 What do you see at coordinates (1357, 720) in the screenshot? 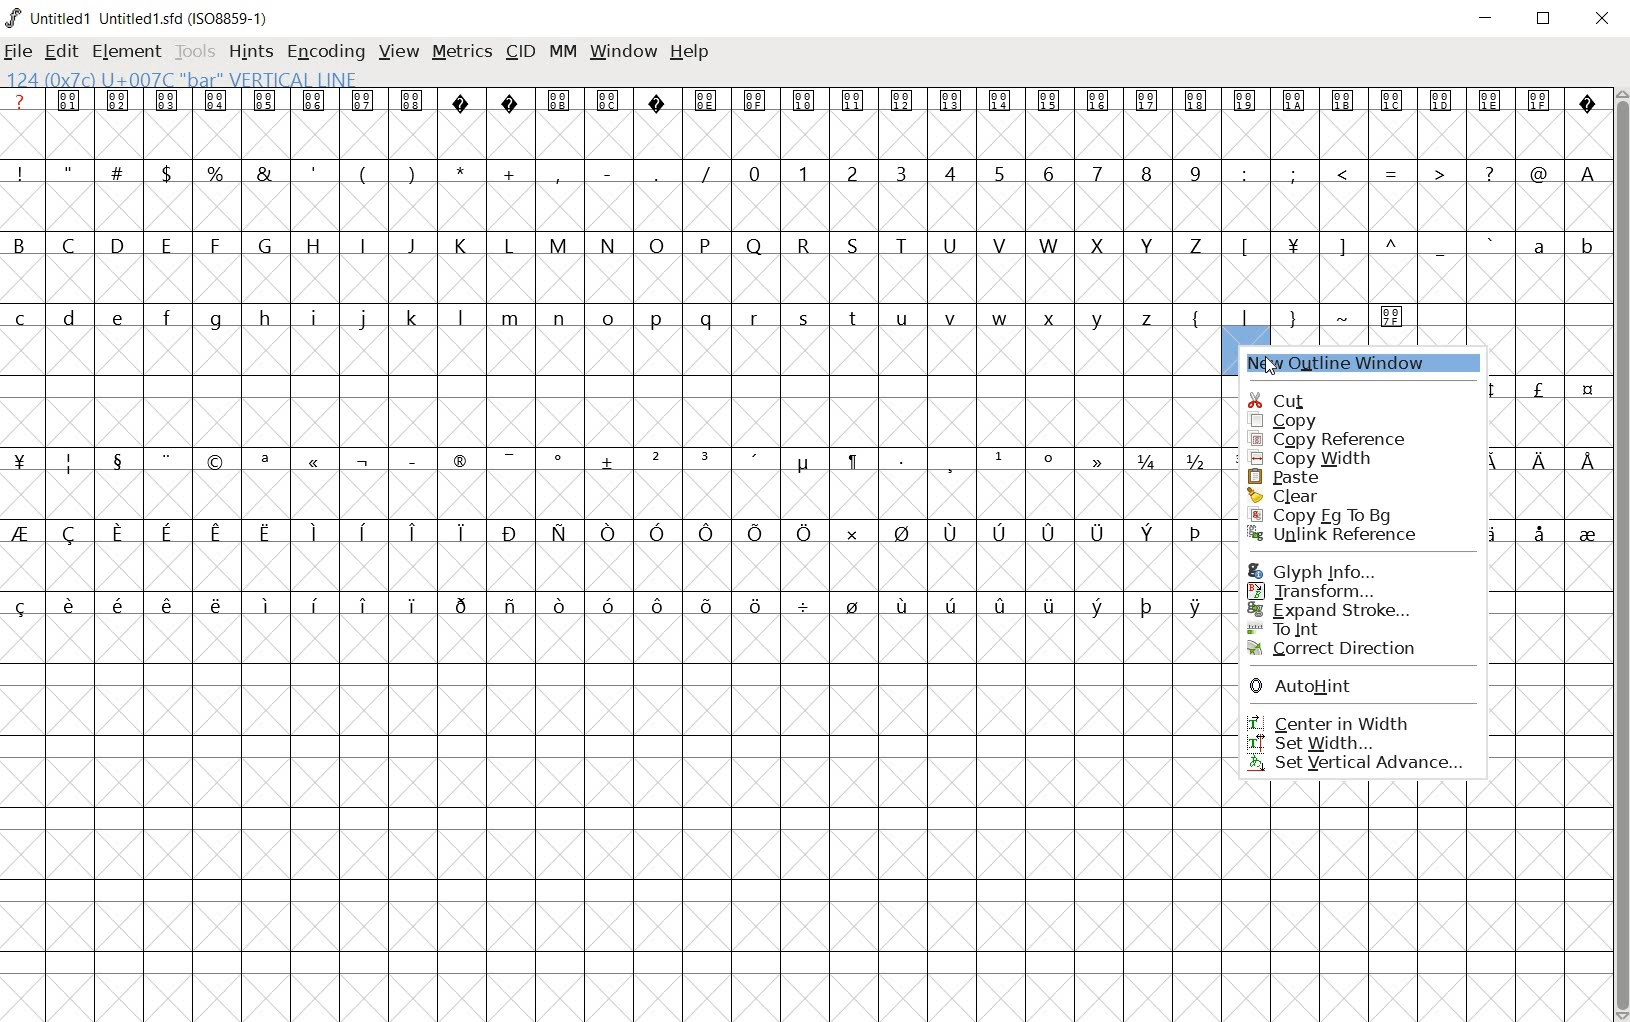
I see `center in width` at bounding box center [1357, 720].